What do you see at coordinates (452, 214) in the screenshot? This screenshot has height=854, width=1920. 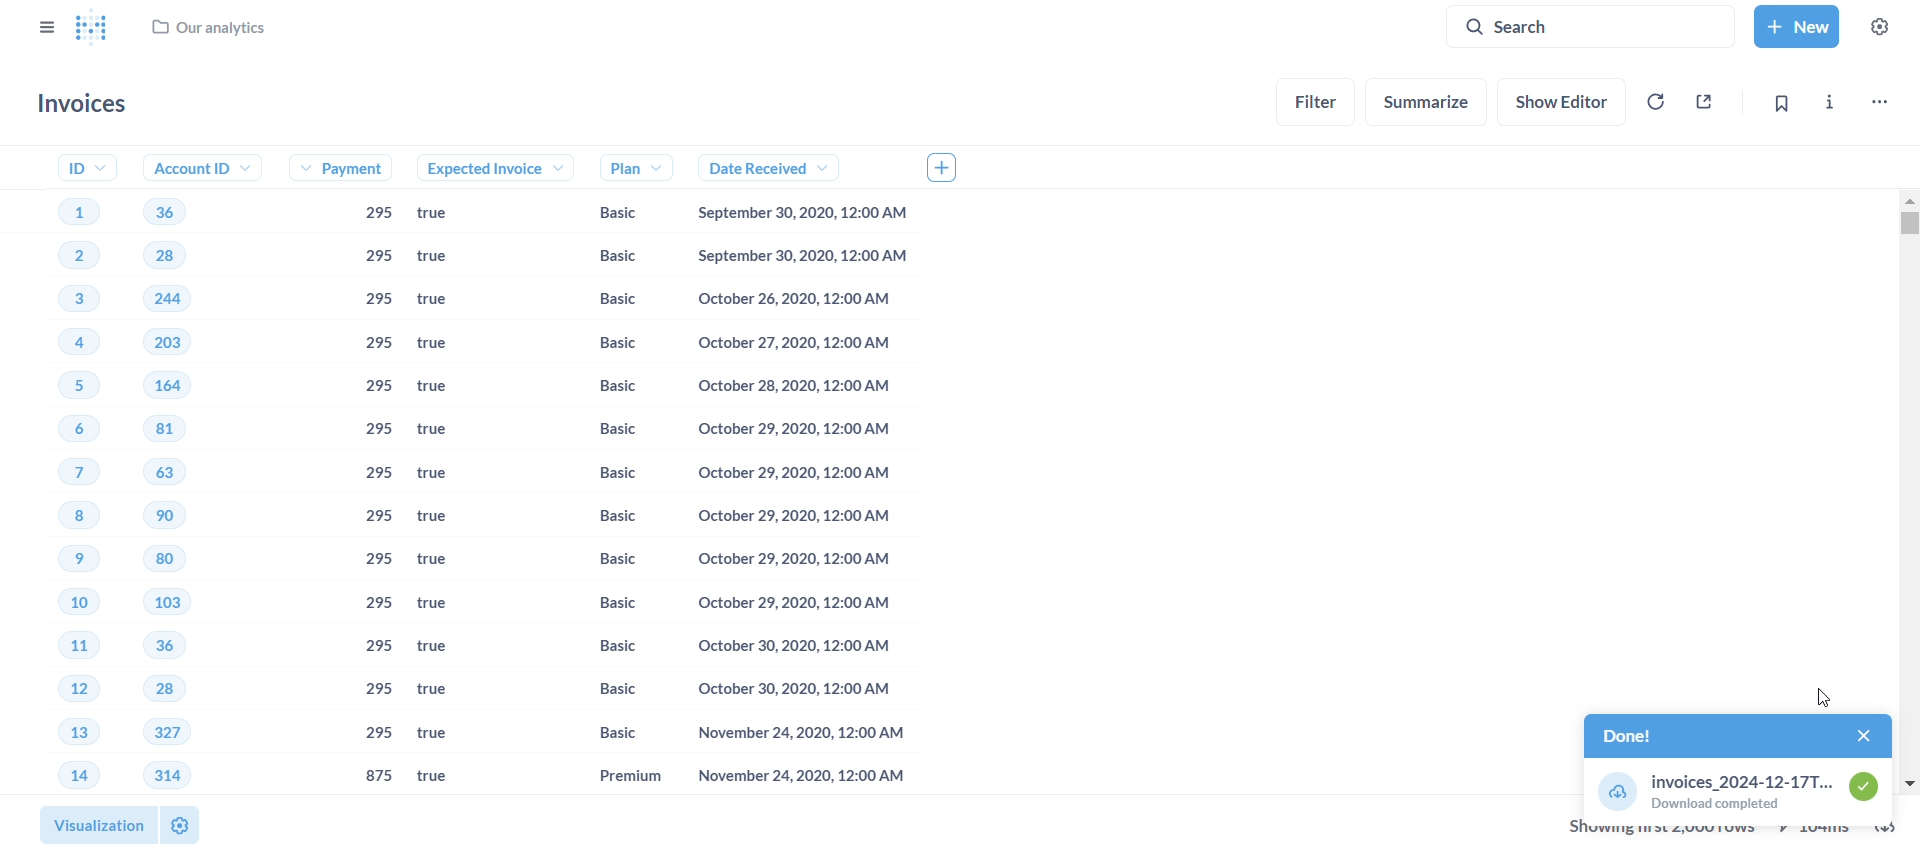 I see `true` at bounding box center [452, 214].